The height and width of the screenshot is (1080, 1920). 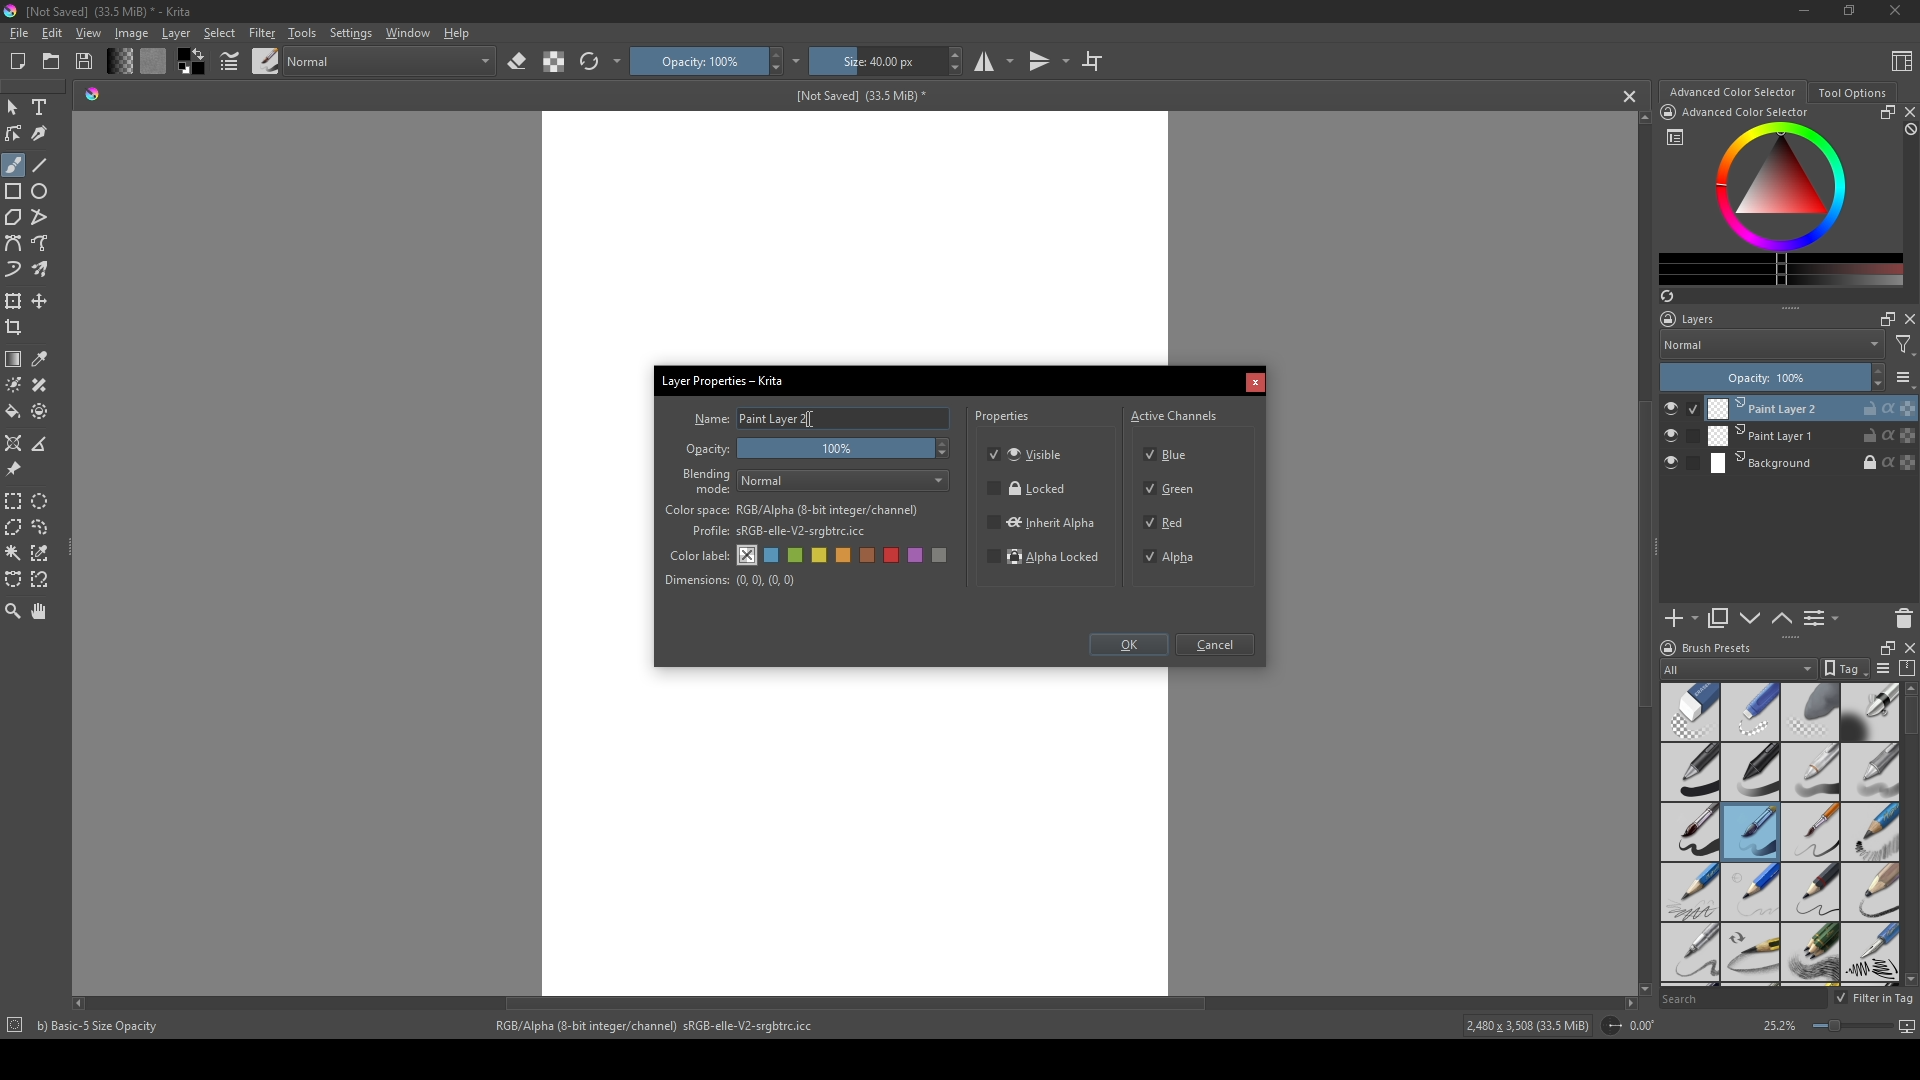 What do you see at coordinates (1689, 773) in the screenshot?
I see `pen` at bounding box center [1689, 773].